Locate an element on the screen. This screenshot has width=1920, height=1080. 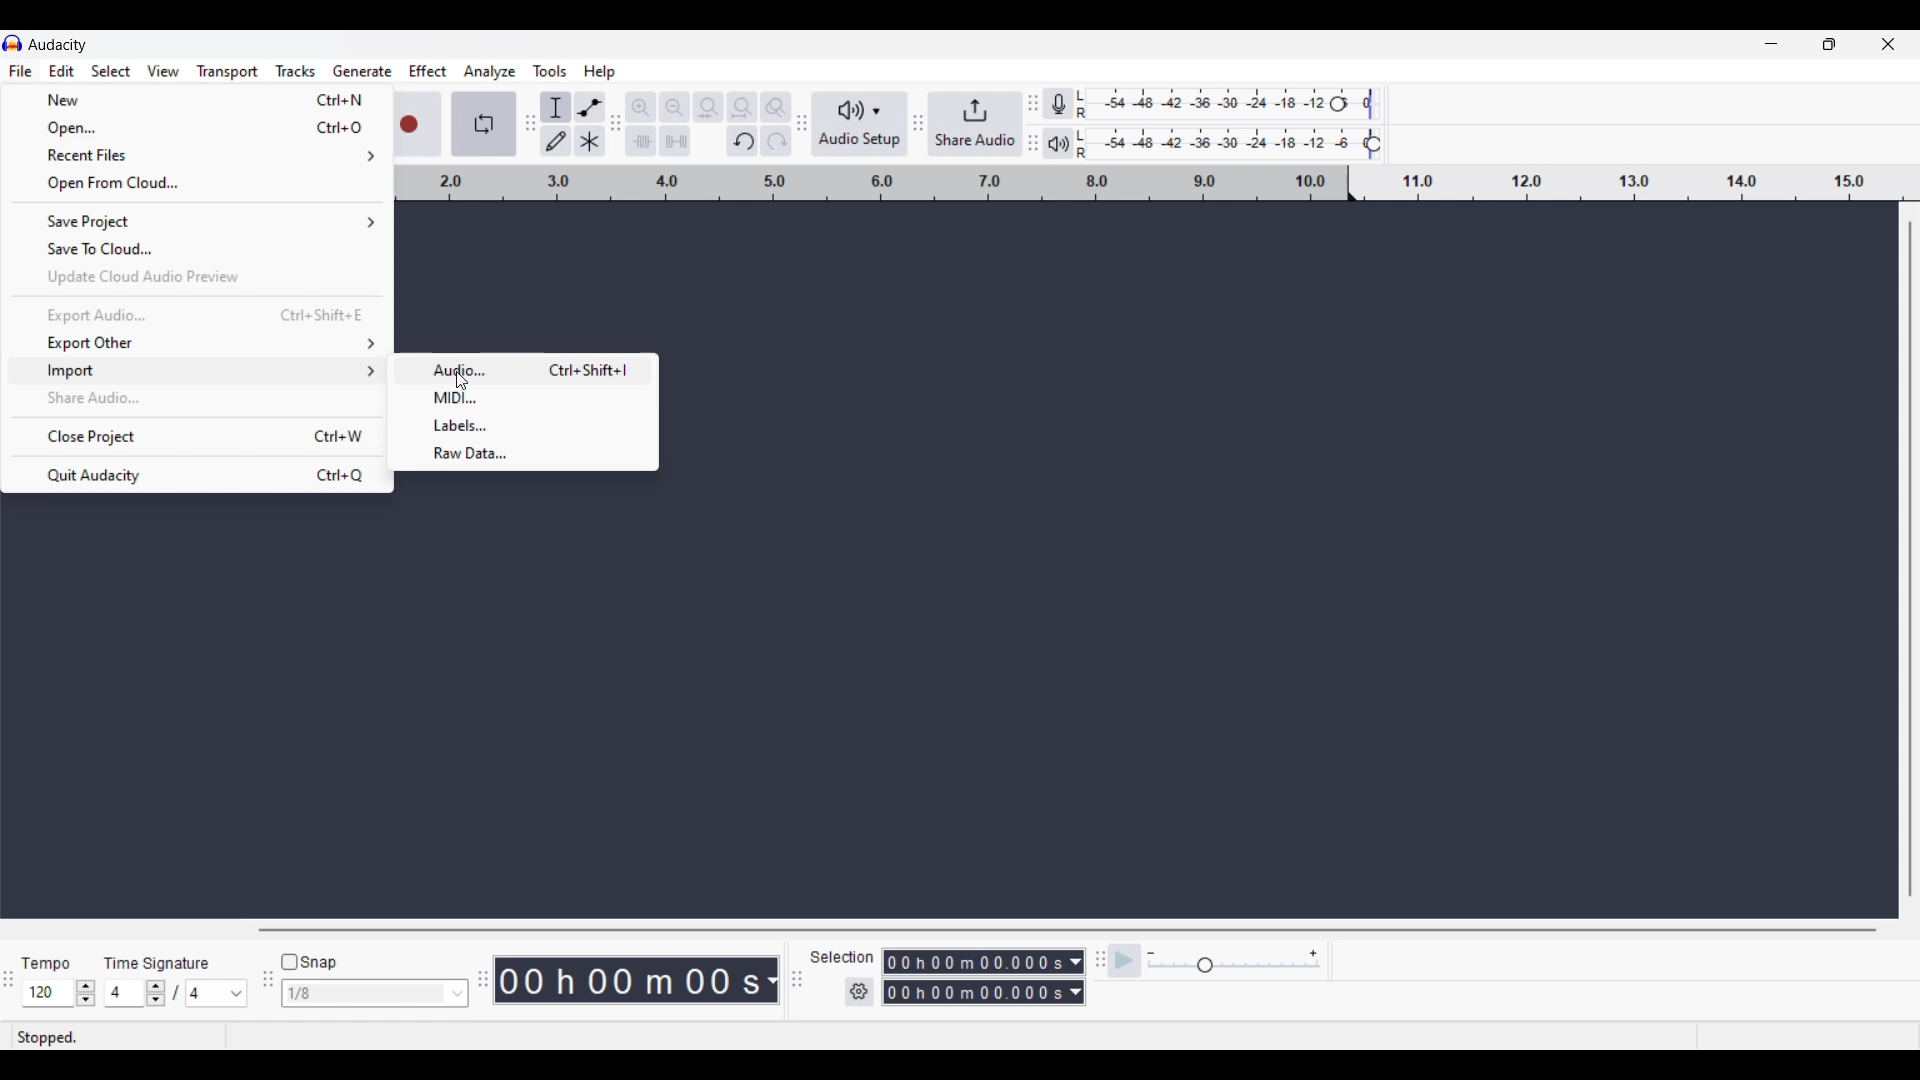
playback meter tool bar is located at coordinates (1034, 145).